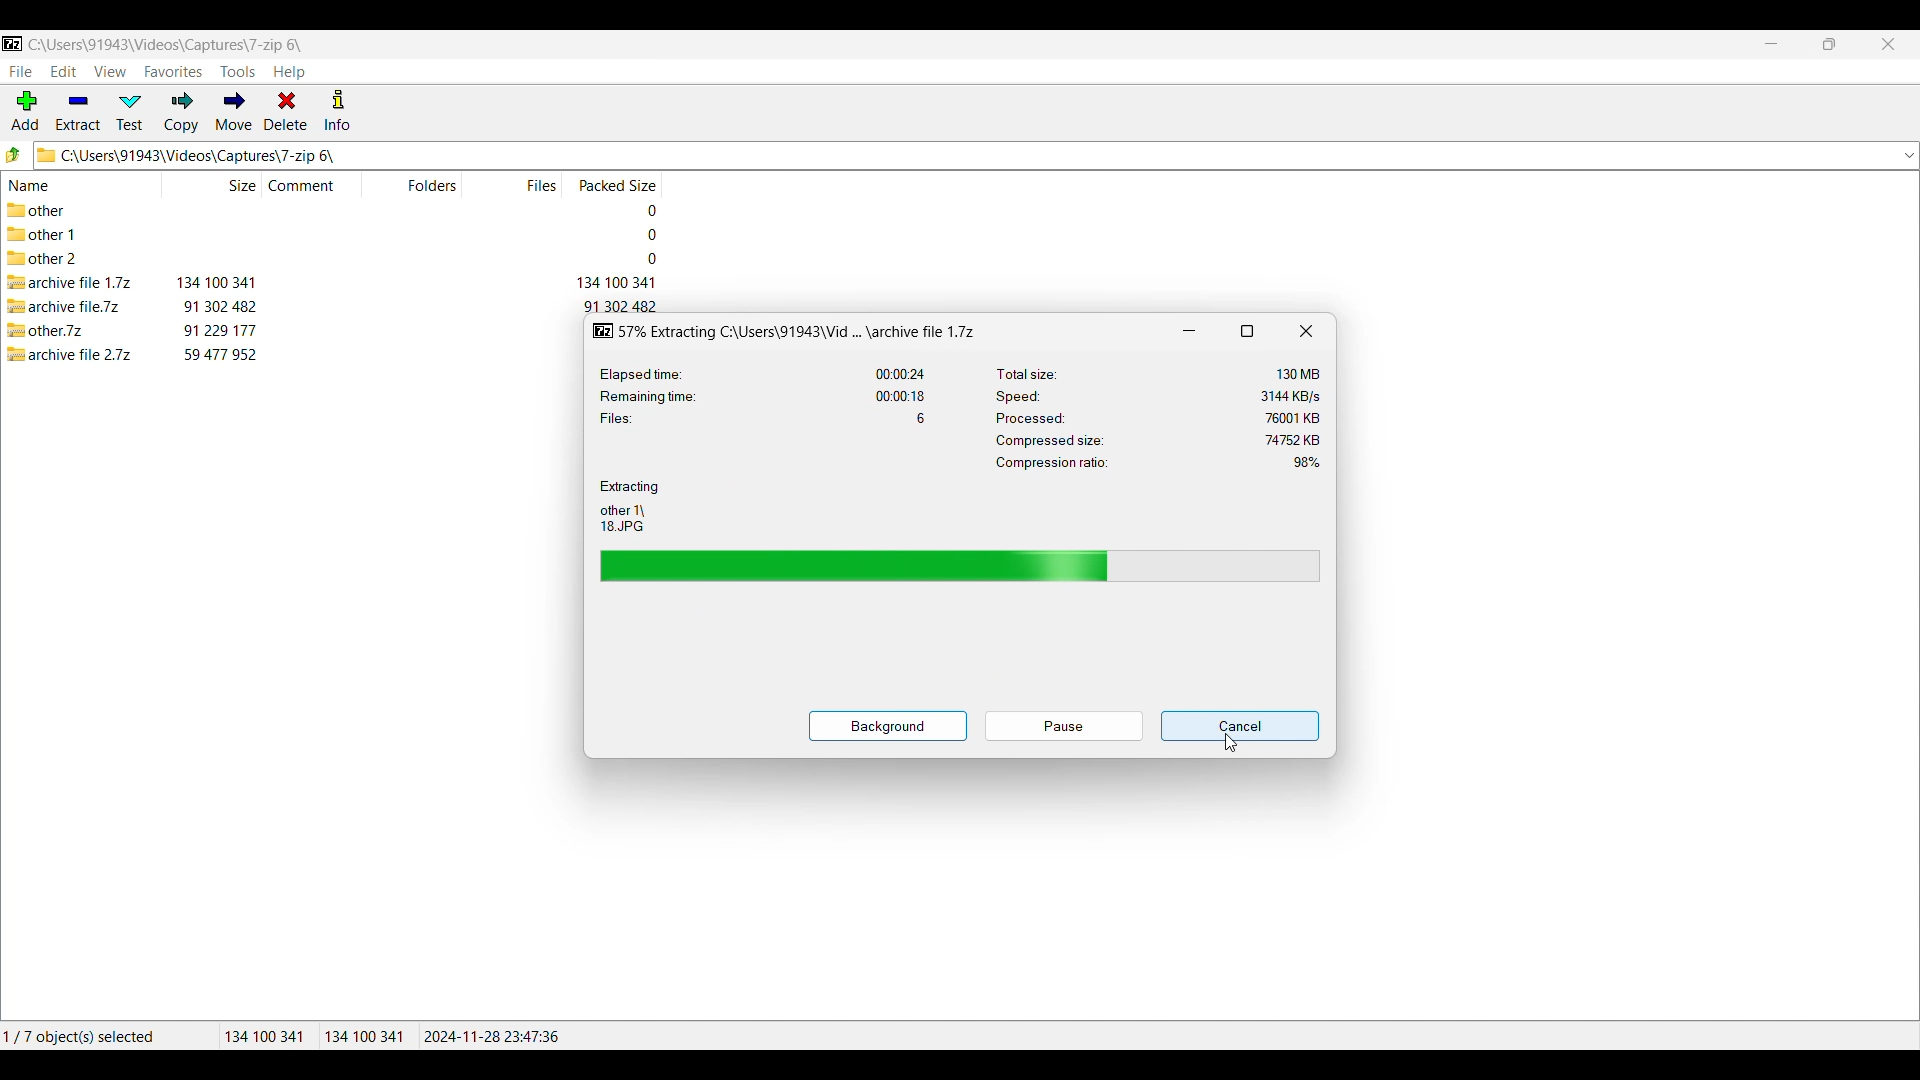 The image size is (1920, 1080). Describe the element at coordinates (763, 396) in the screenshot. I see `Remaining time: 00:00:18` at that location.